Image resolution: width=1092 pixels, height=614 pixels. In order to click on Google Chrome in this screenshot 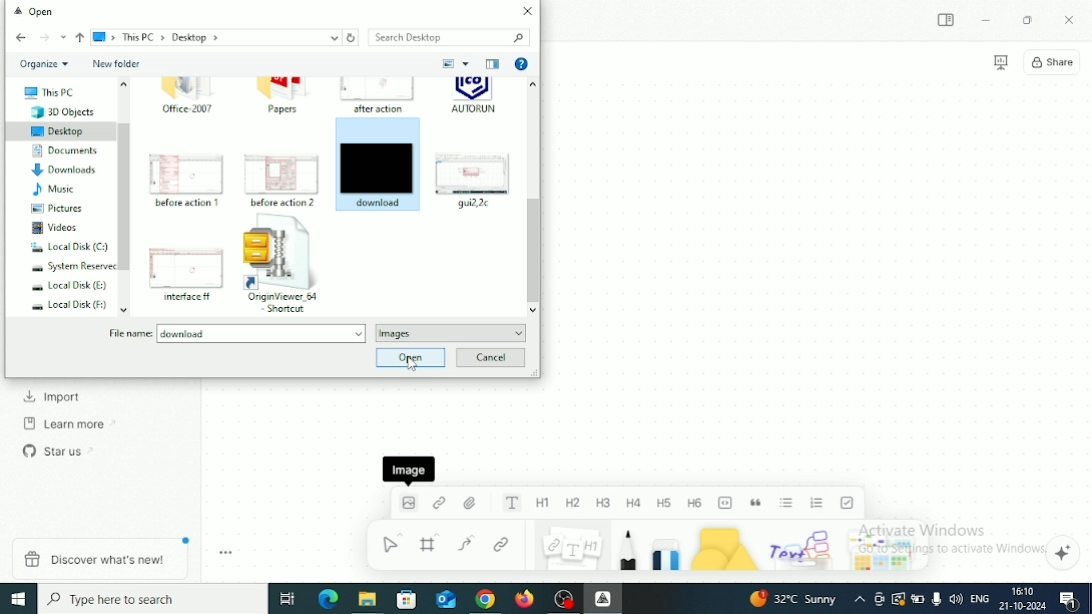, I will do `click(485, 599)`.